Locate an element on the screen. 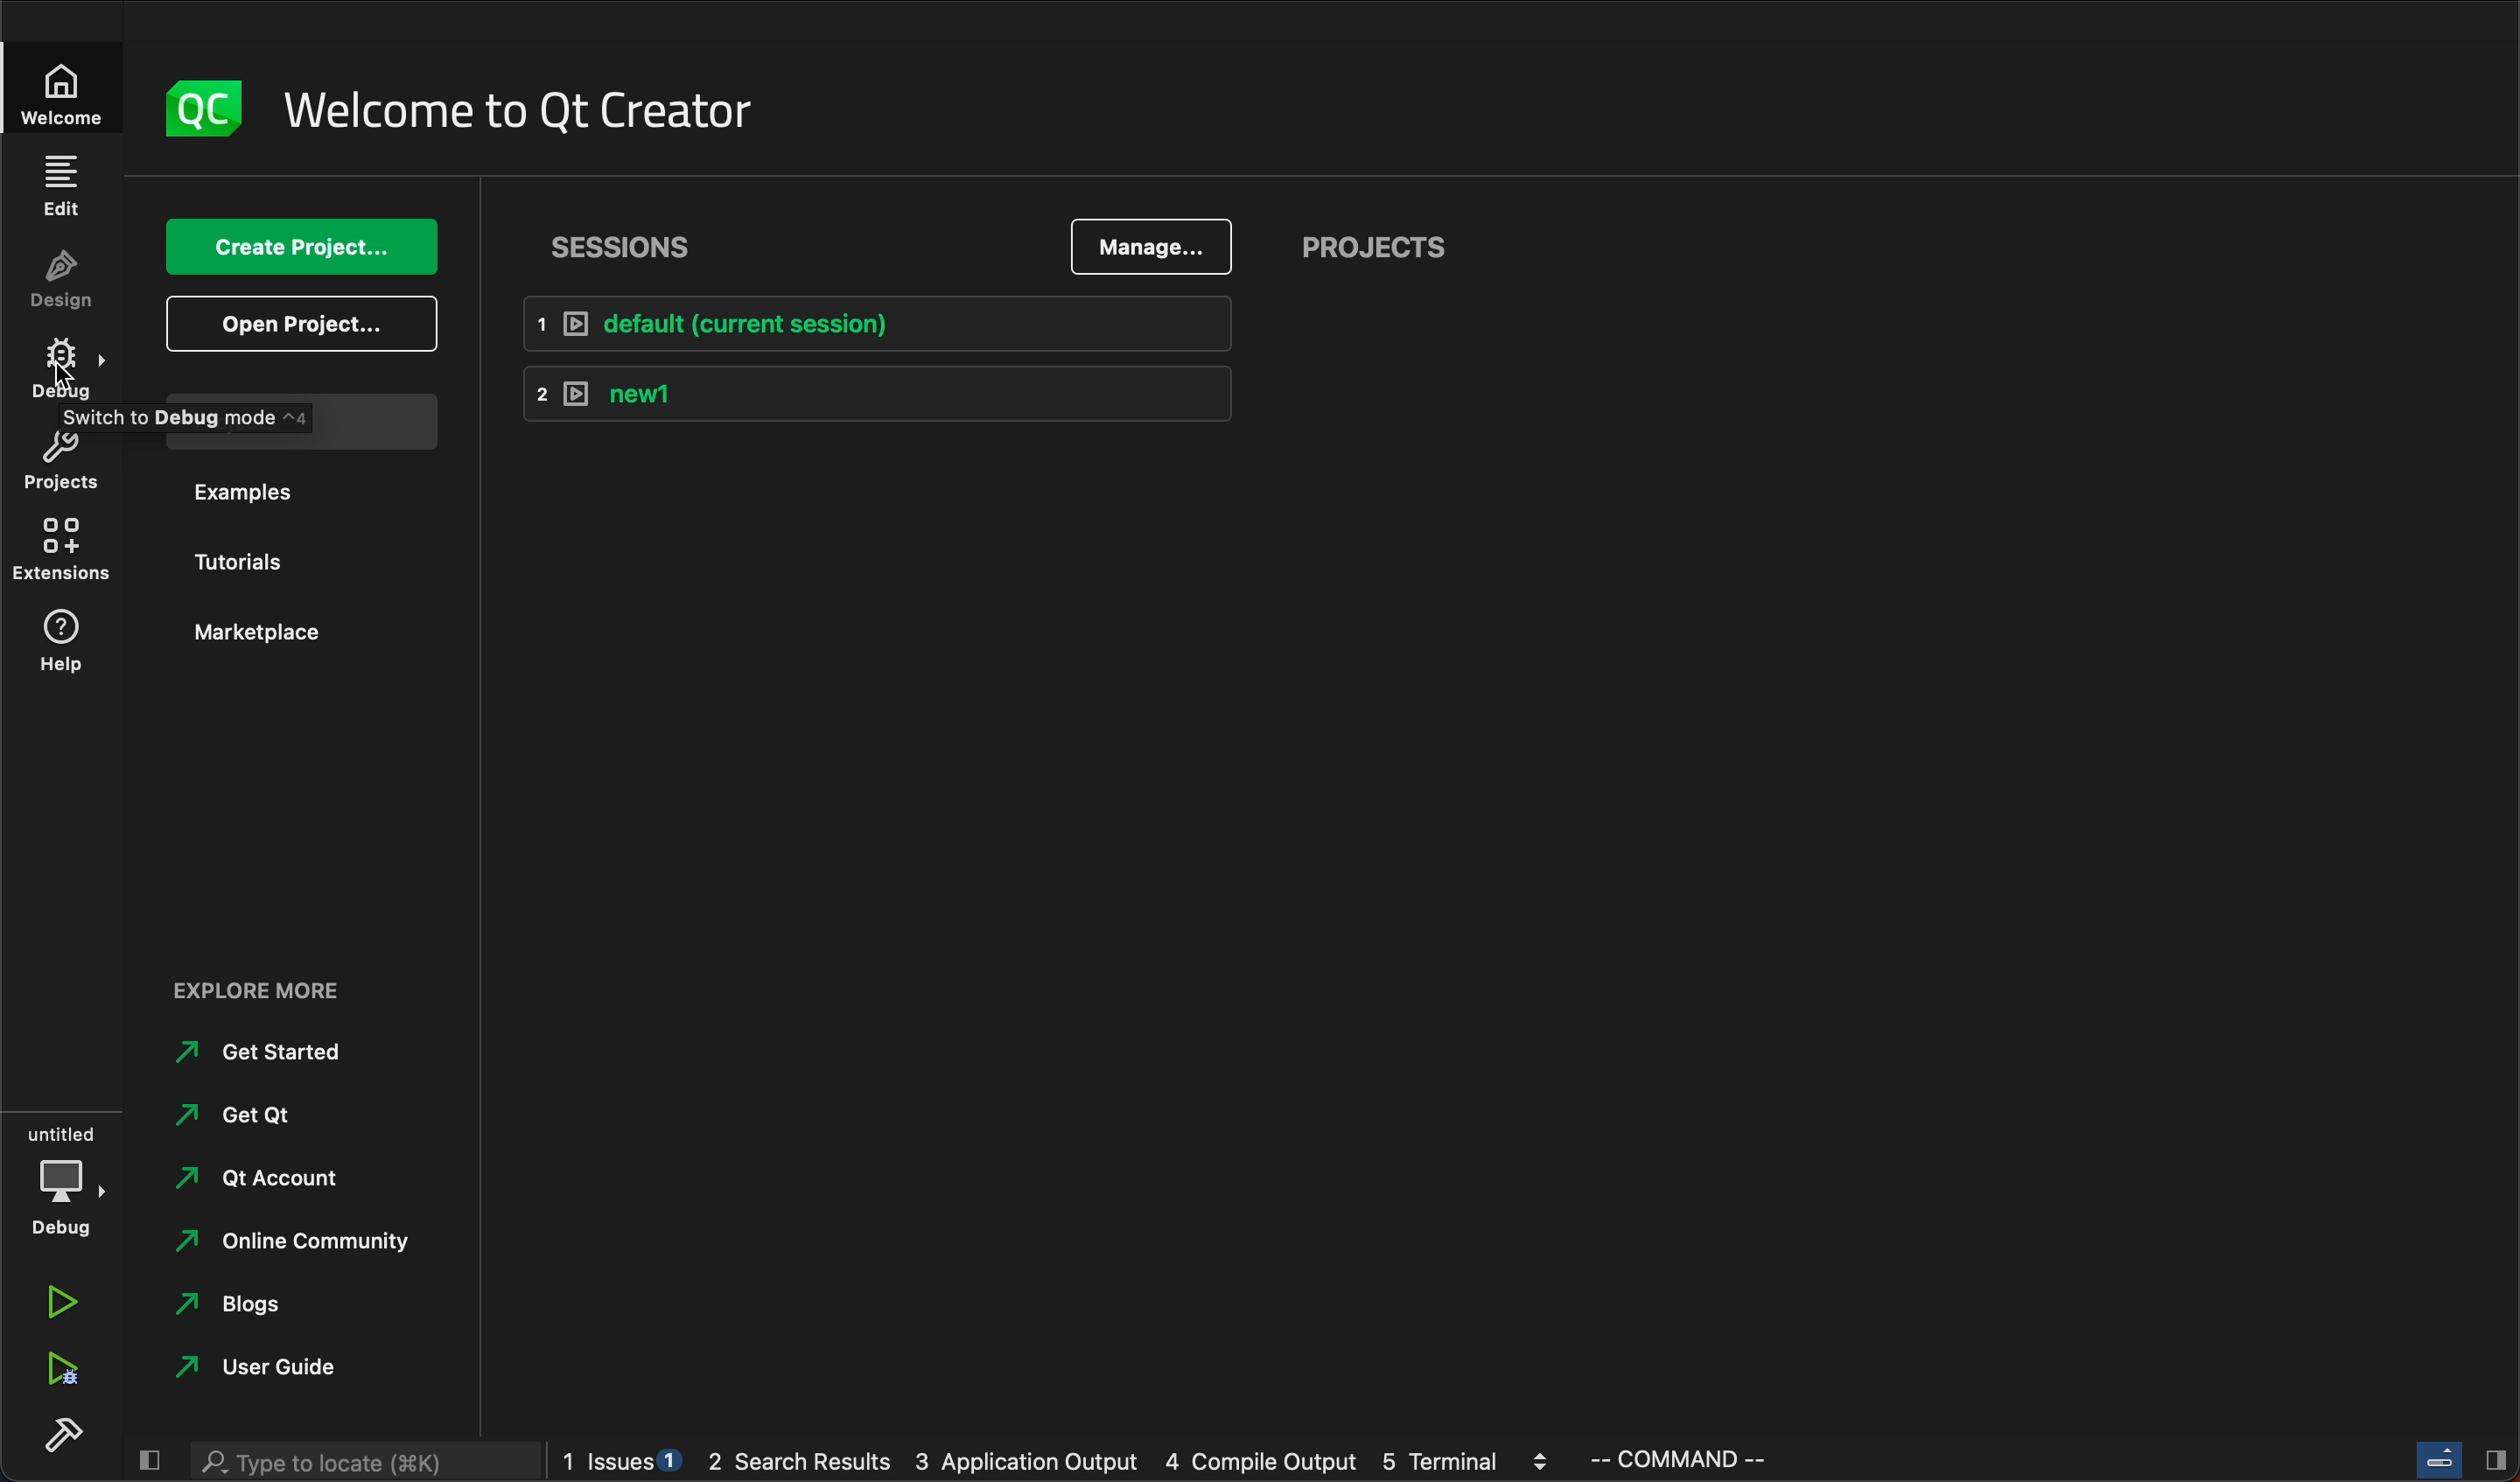  default is located at coordinates (872, 321).